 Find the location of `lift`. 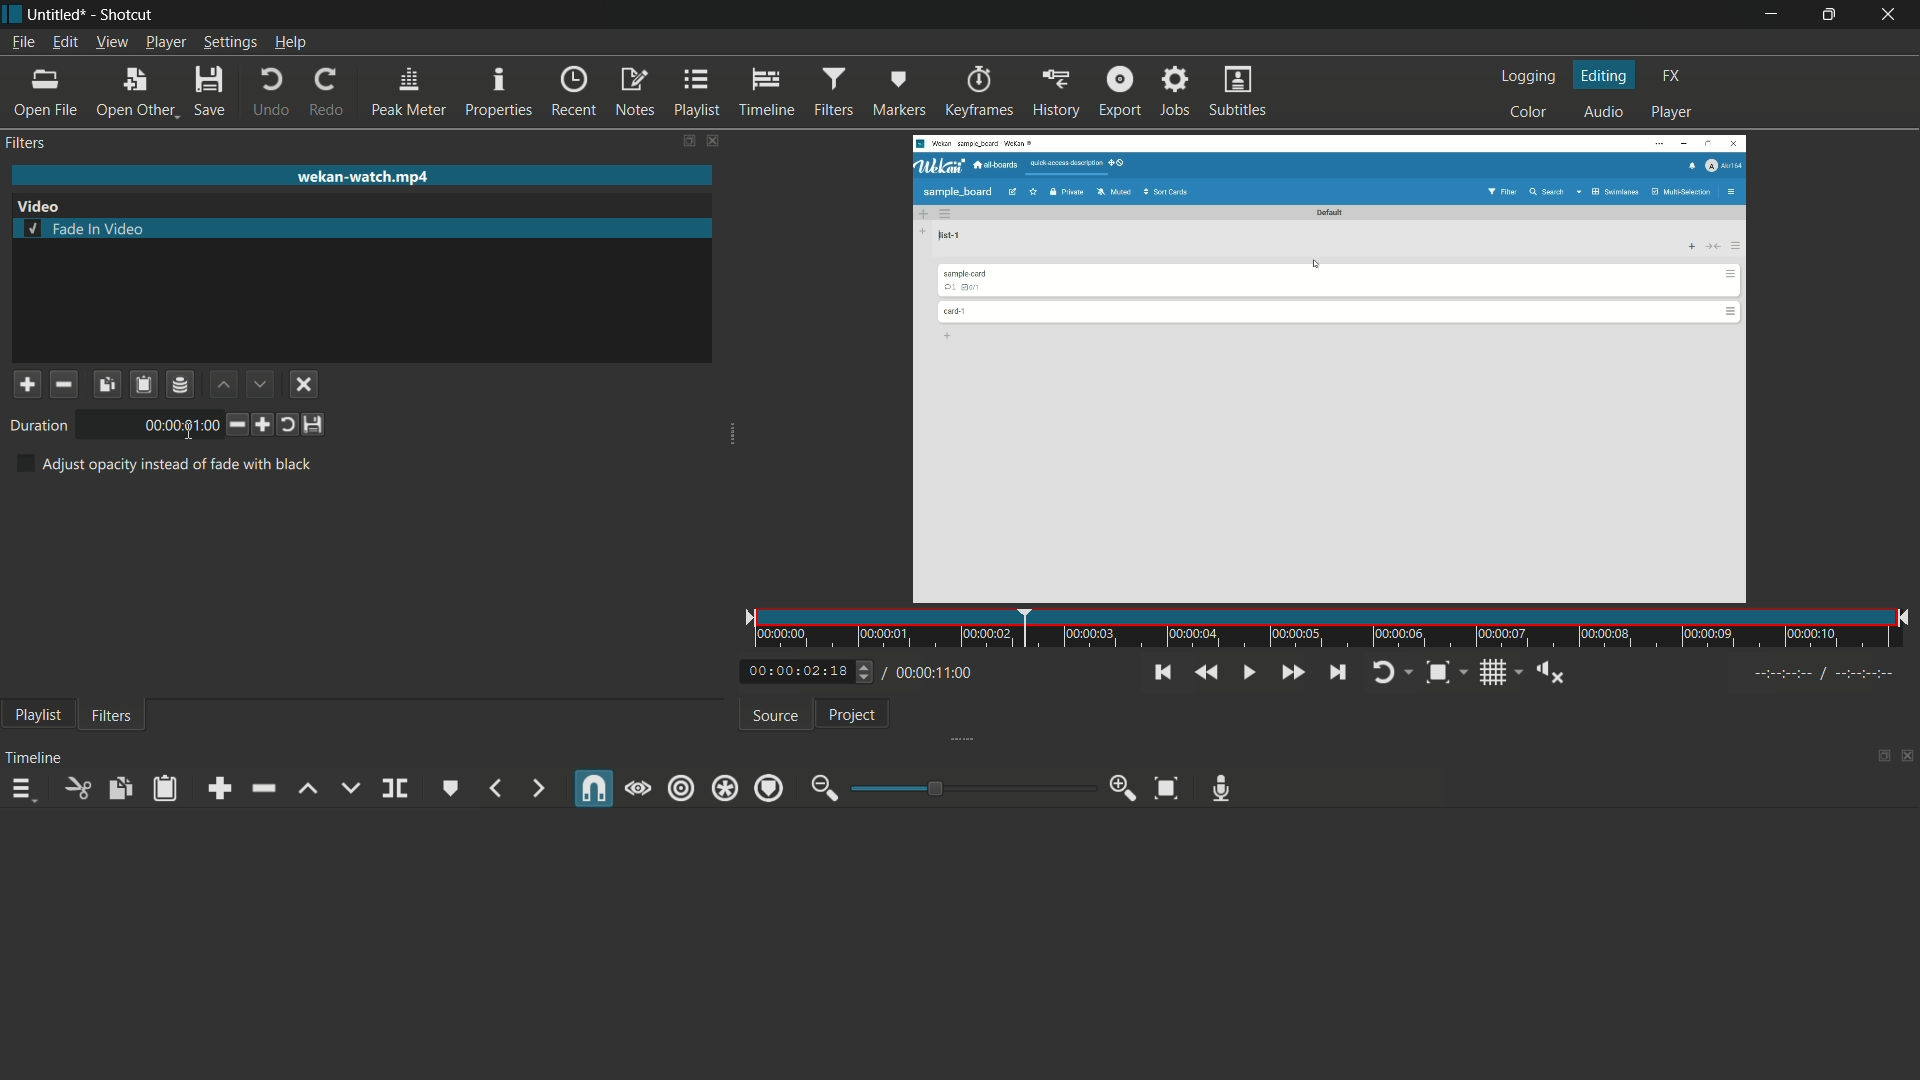

lift is located at coordinates (309, 788).